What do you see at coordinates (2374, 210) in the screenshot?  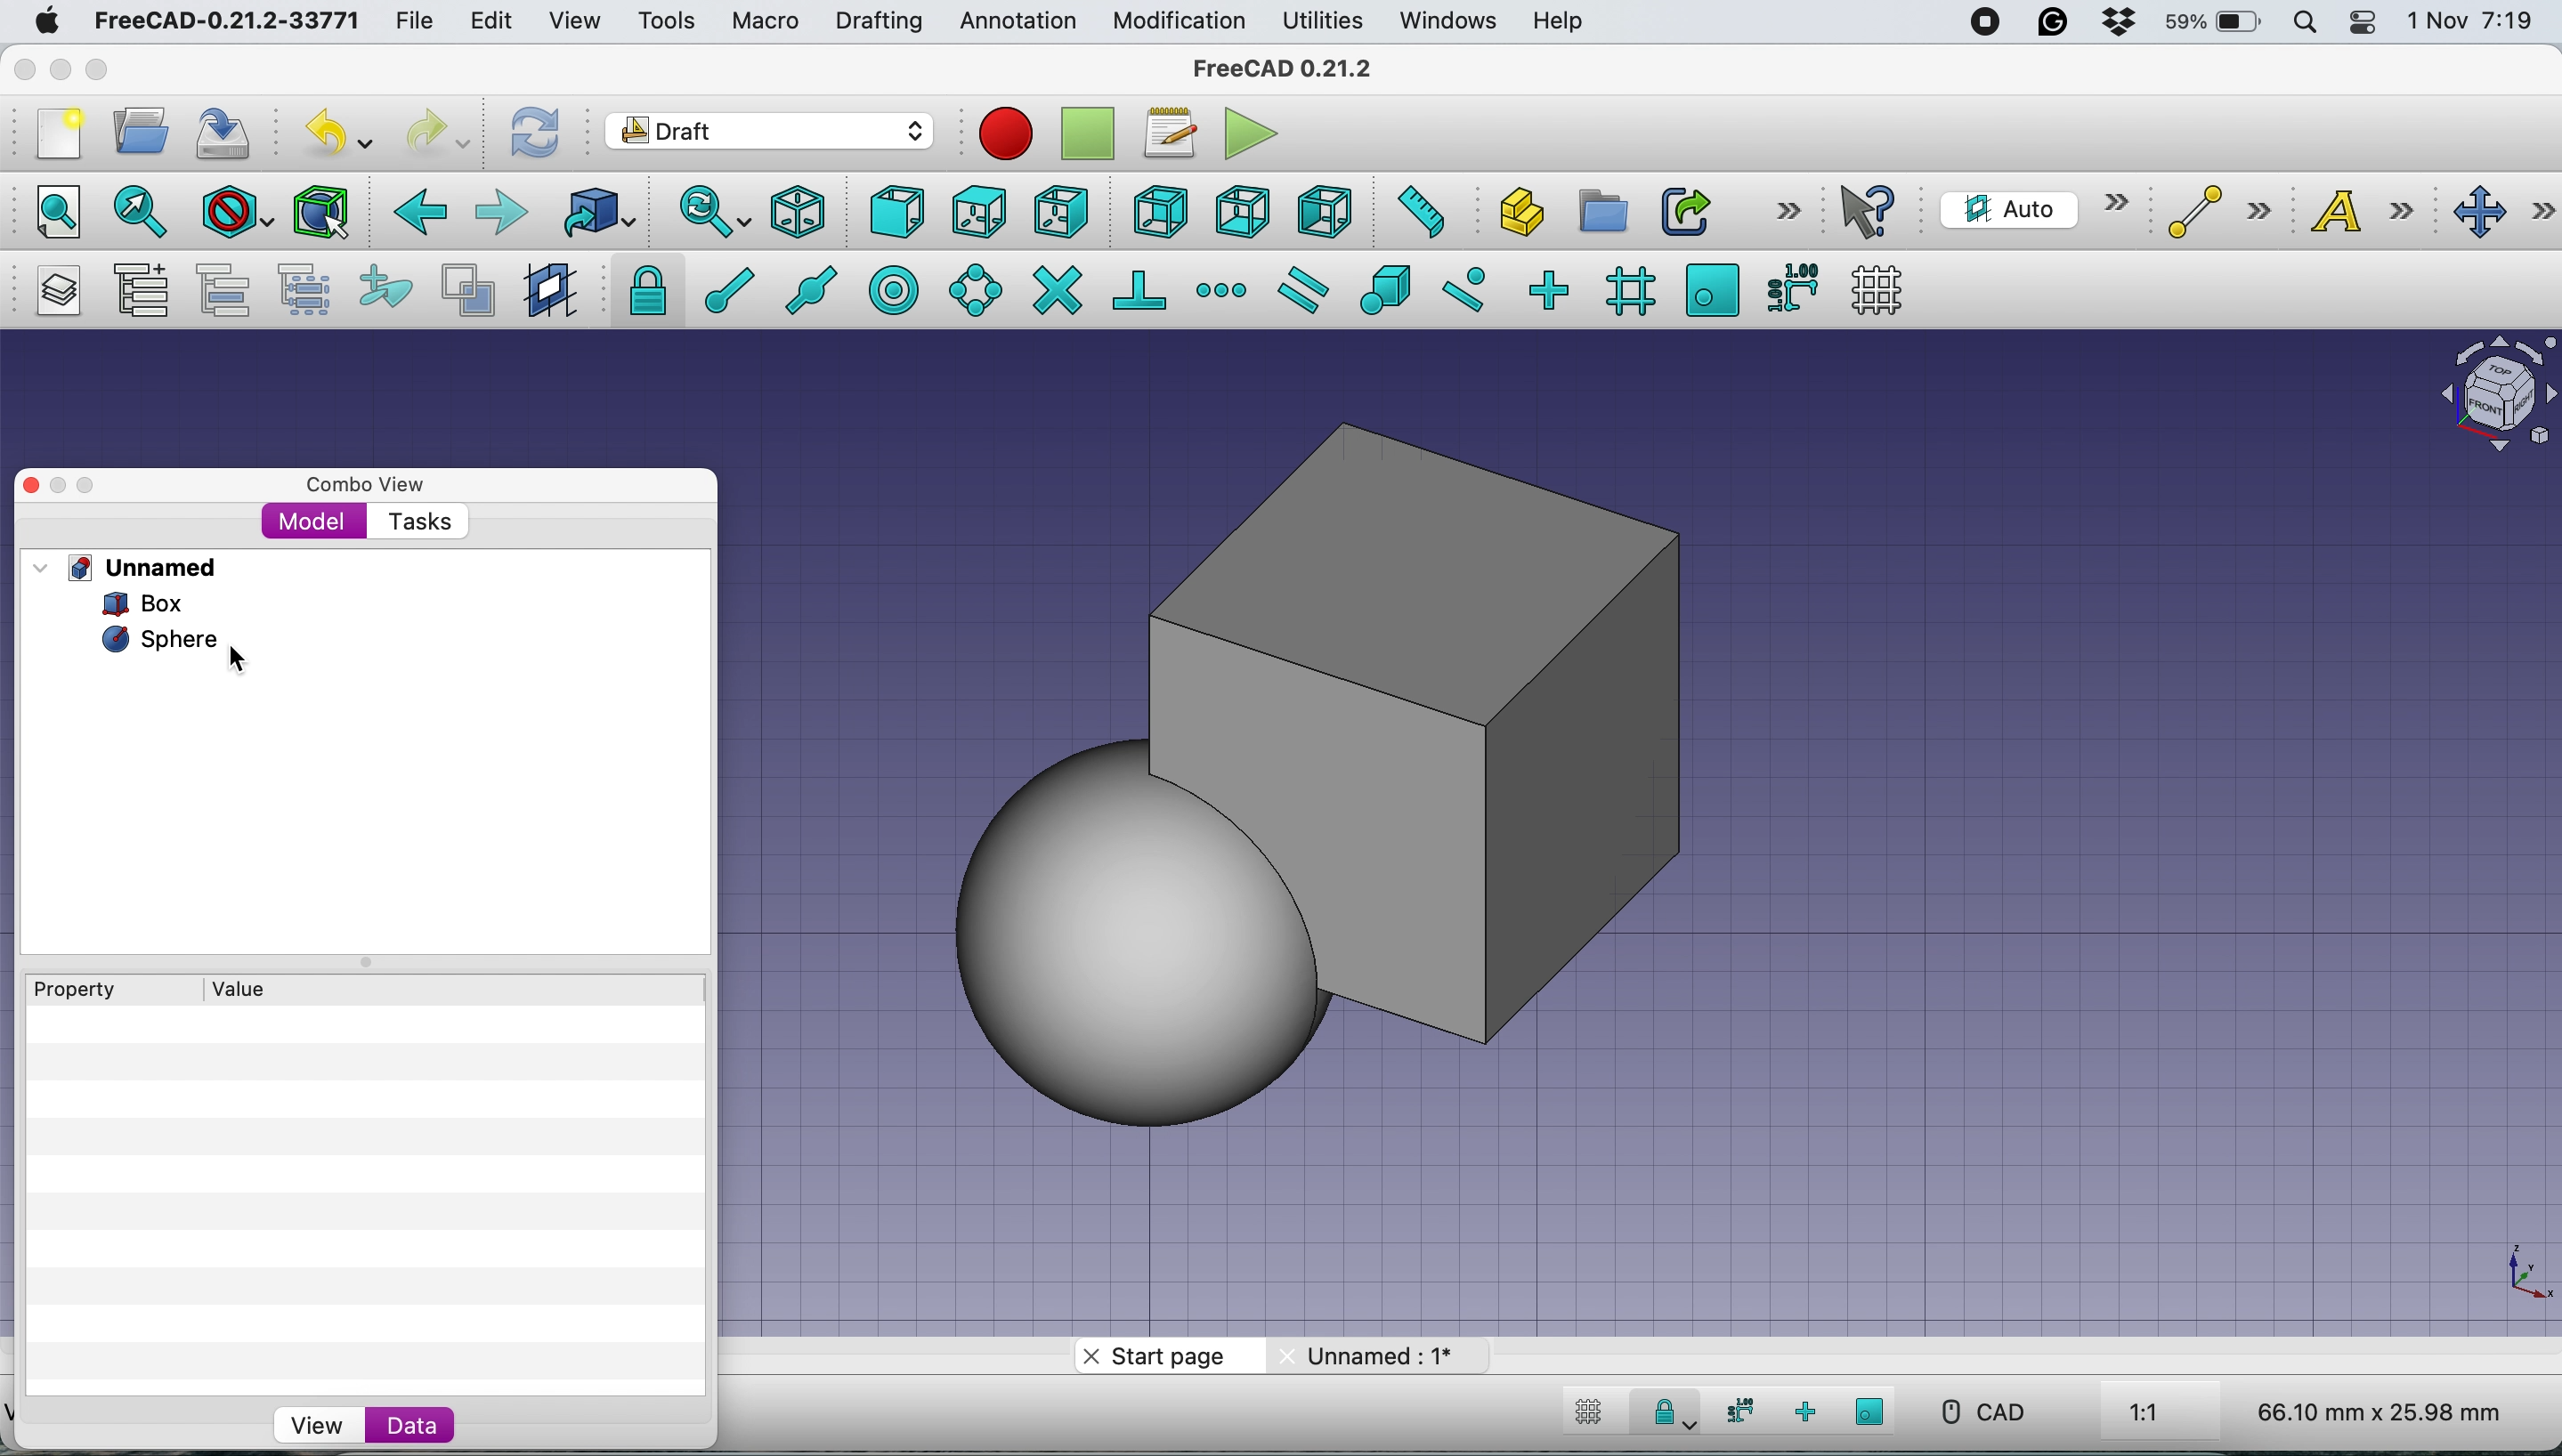 I see `text` at bounding box center [2374, 210].